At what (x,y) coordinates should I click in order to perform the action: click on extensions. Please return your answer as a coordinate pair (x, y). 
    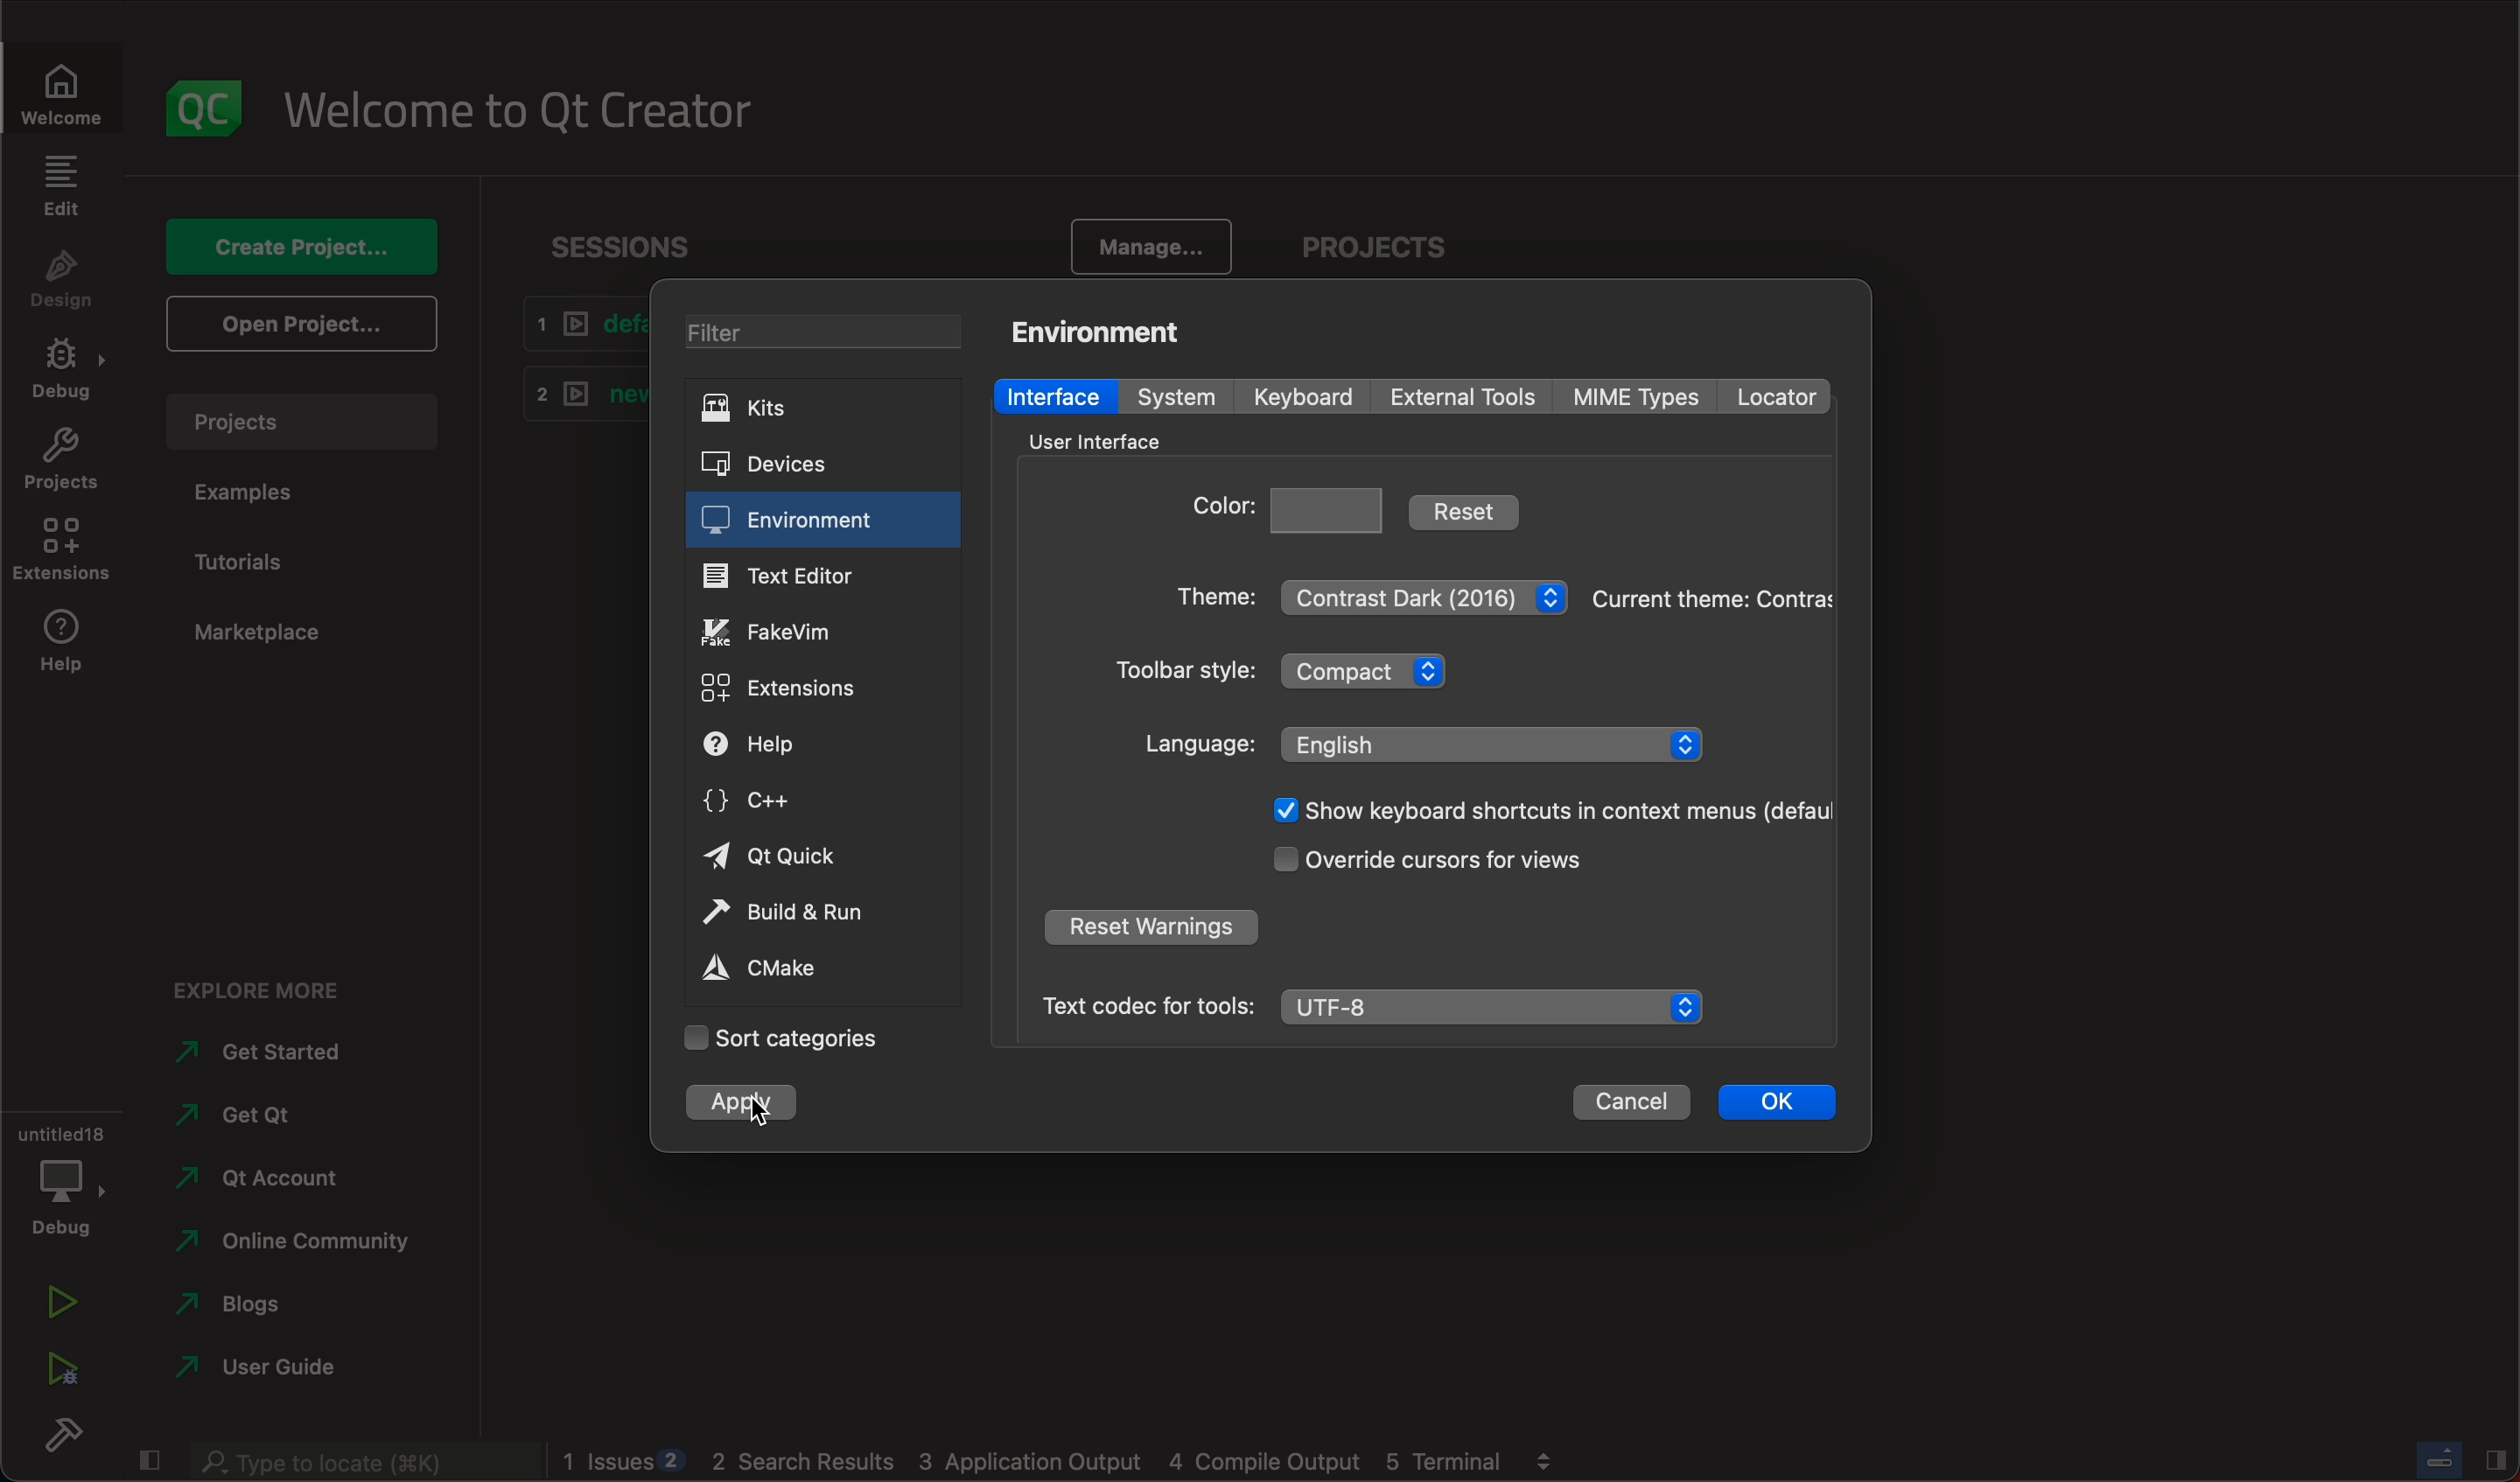
    Looking at the image, I should click on (64, 550).